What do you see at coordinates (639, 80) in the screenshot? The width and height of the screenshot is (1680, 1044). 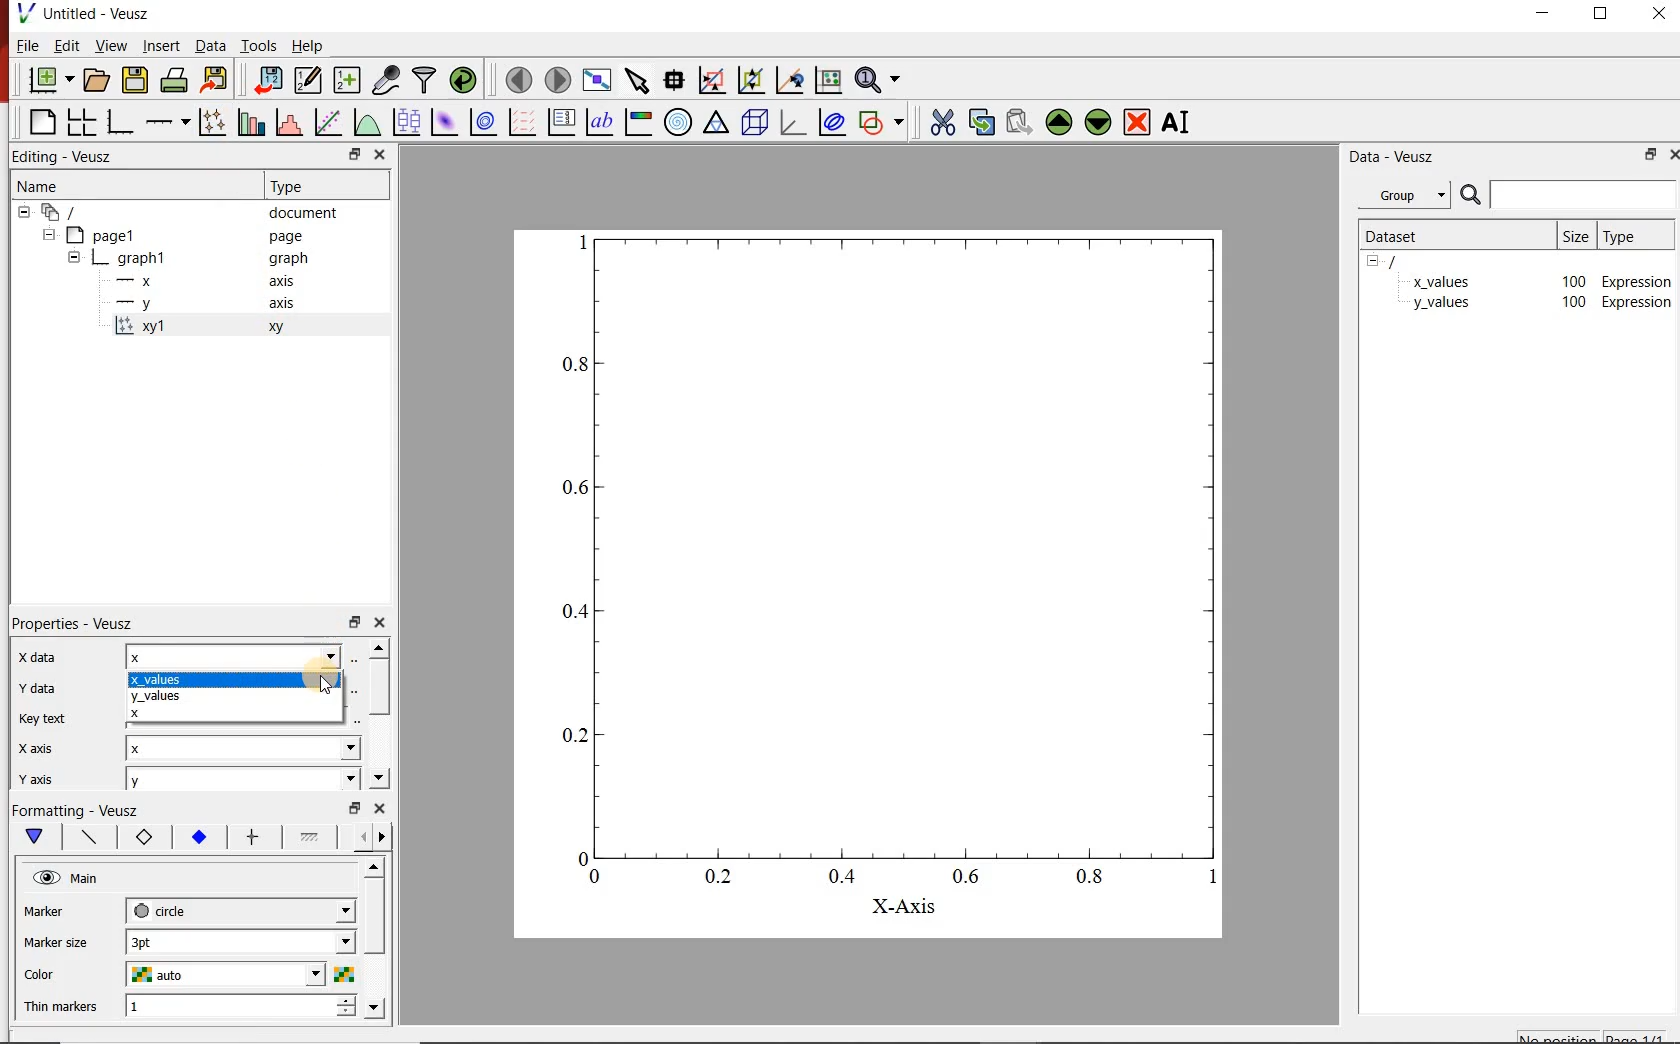 I see `select items from the graph` at bounding box center [639, 80].